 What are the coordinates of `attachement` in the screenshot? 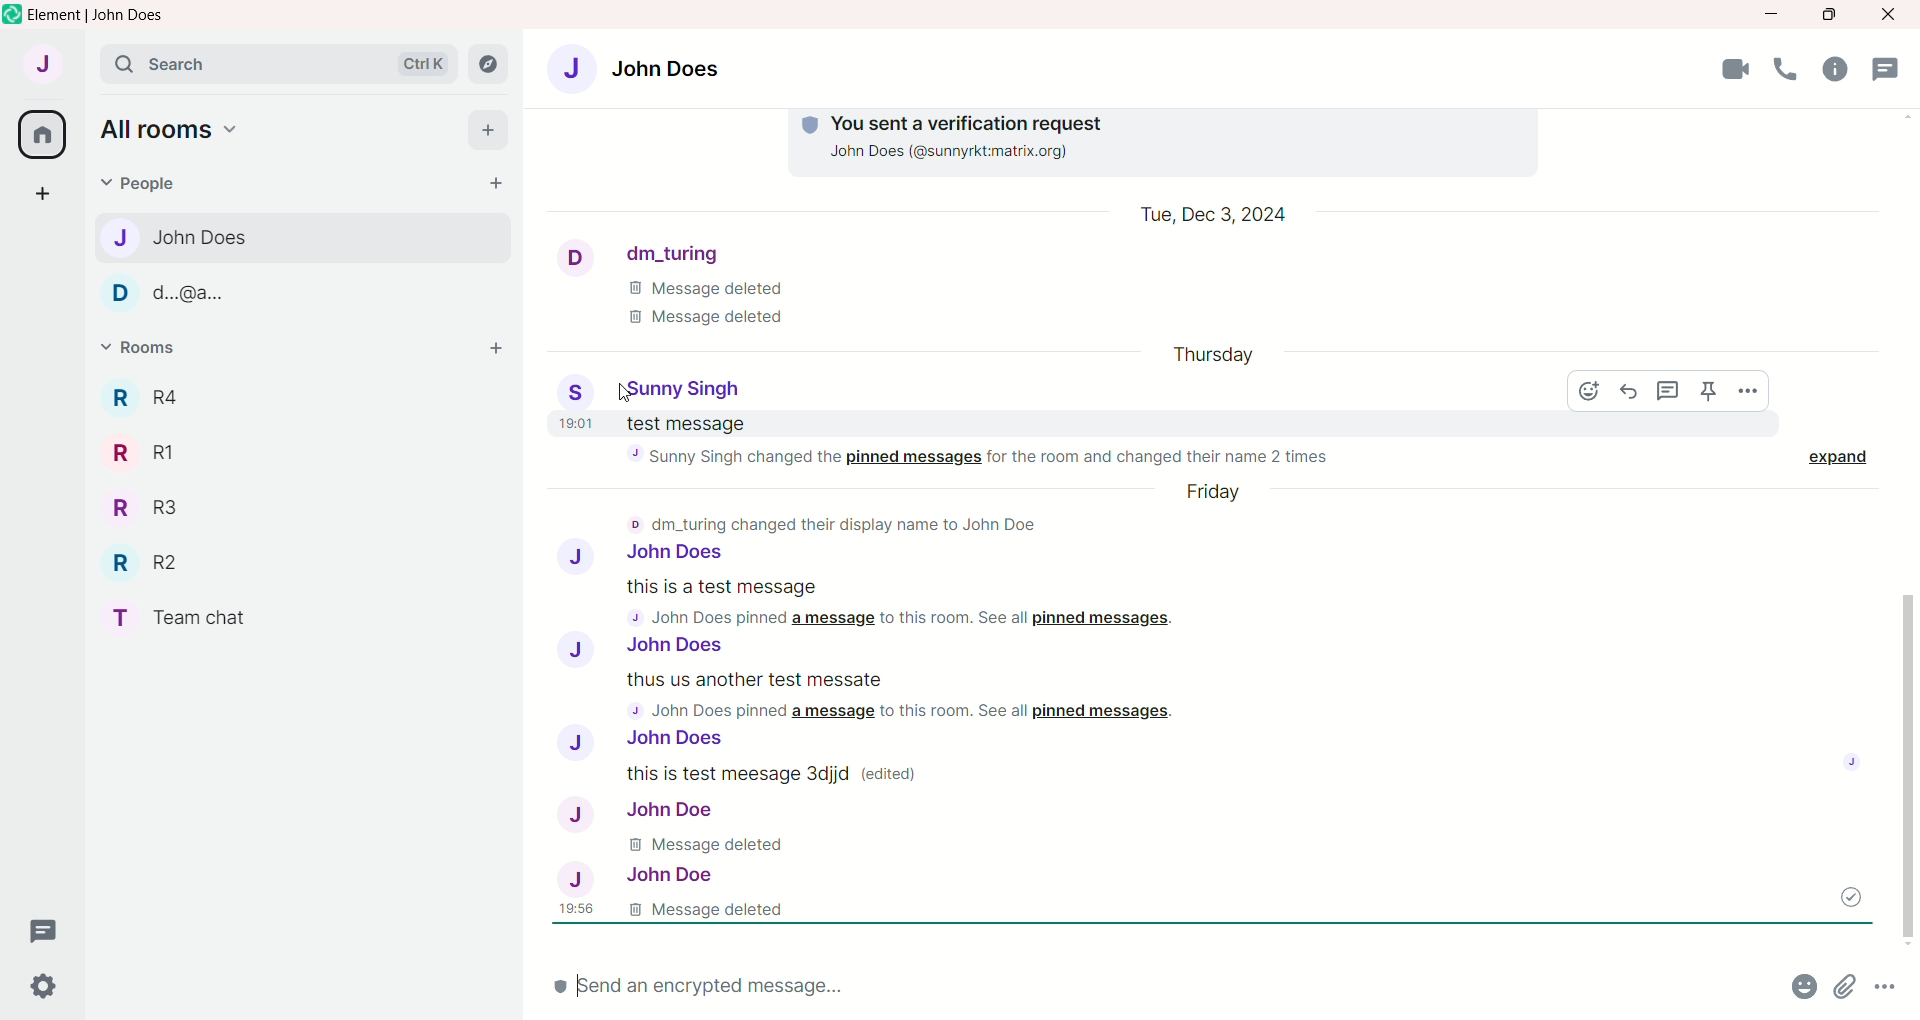 It's located at (1846, 987).